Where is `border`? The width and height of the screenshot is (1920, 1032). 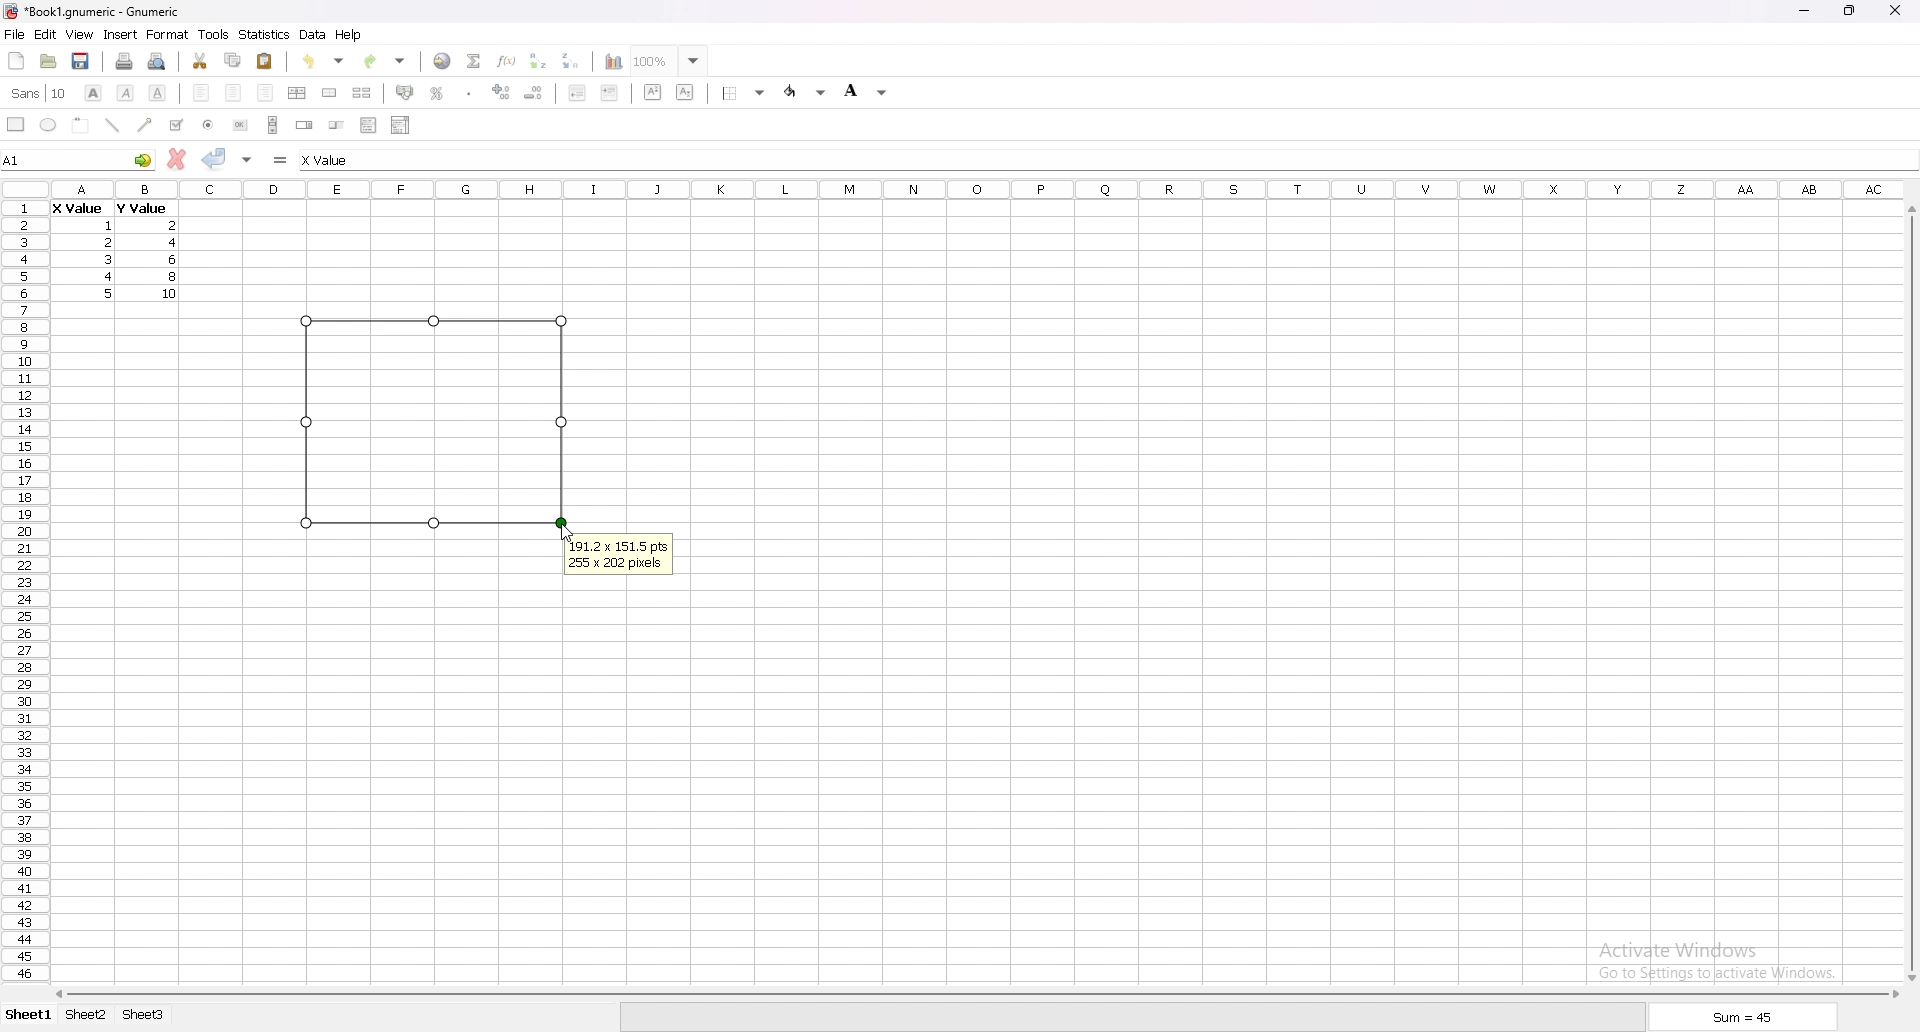
border is located at coordinates (746, 92).